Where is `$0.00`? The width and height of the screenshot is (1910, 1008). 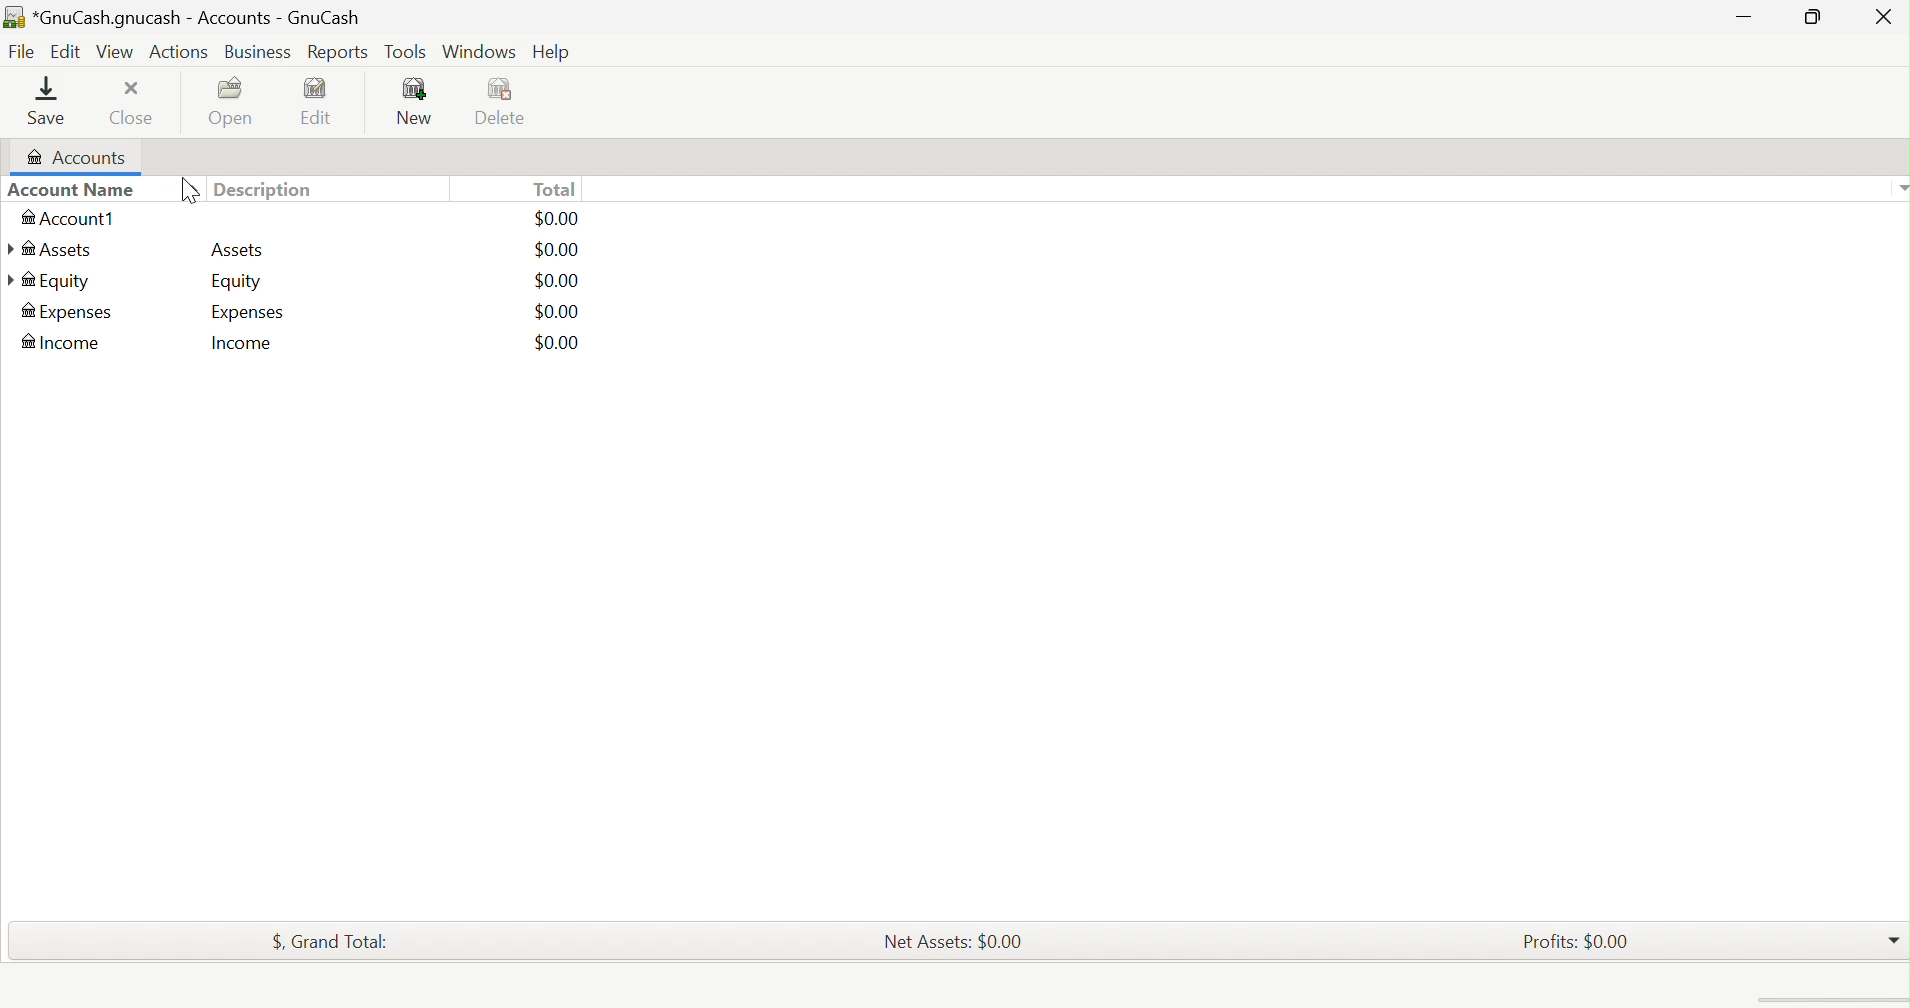 $0.00 is located at coordinates (557, 311).